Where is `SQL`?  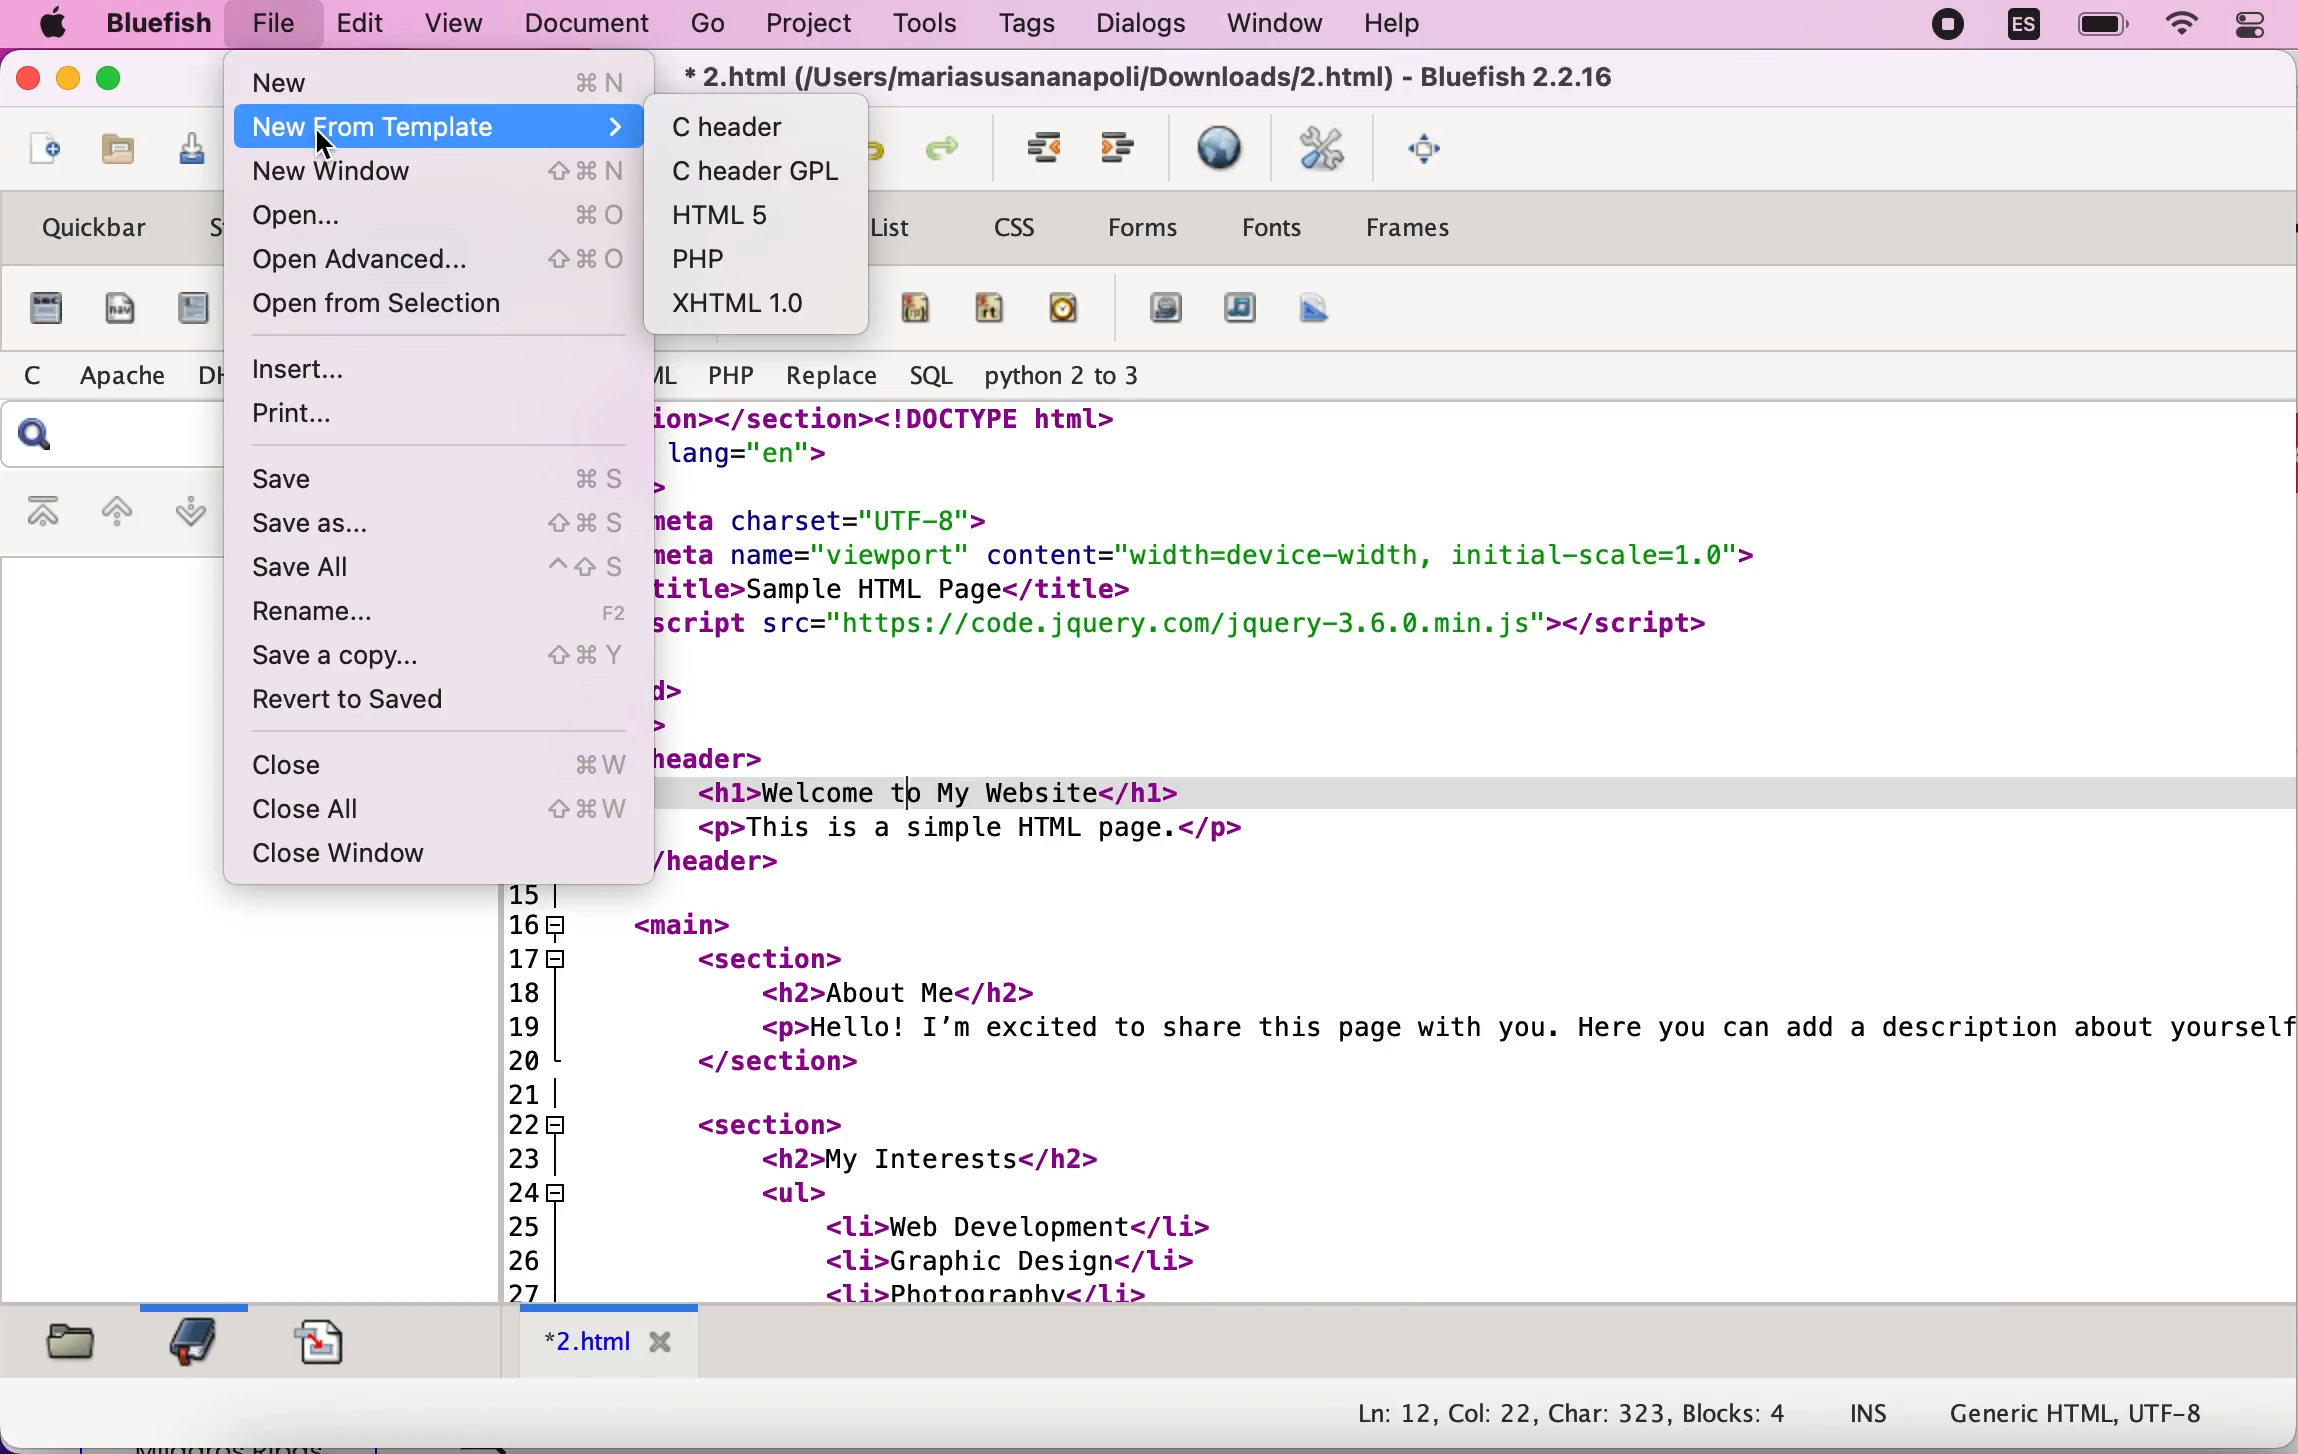
SQL is located at coordinates (931, 376).